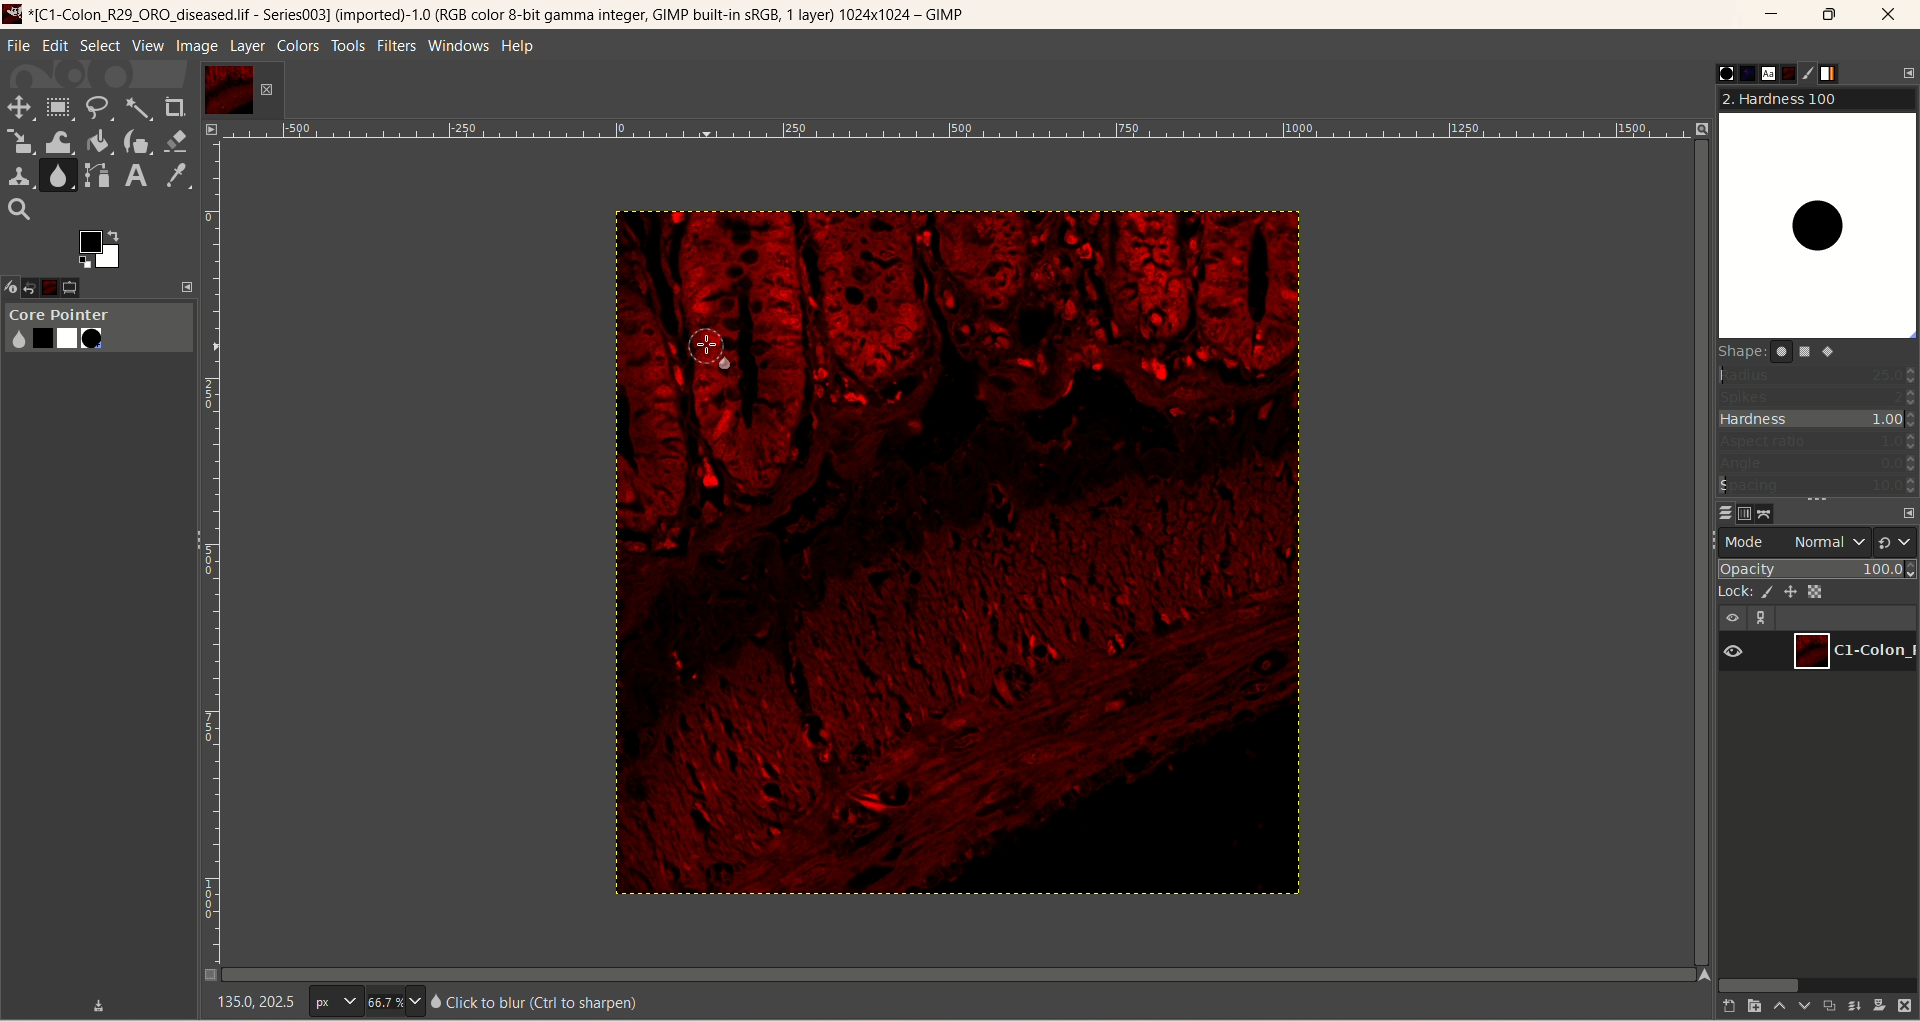  I want to click on radius, so click(1819, 374).